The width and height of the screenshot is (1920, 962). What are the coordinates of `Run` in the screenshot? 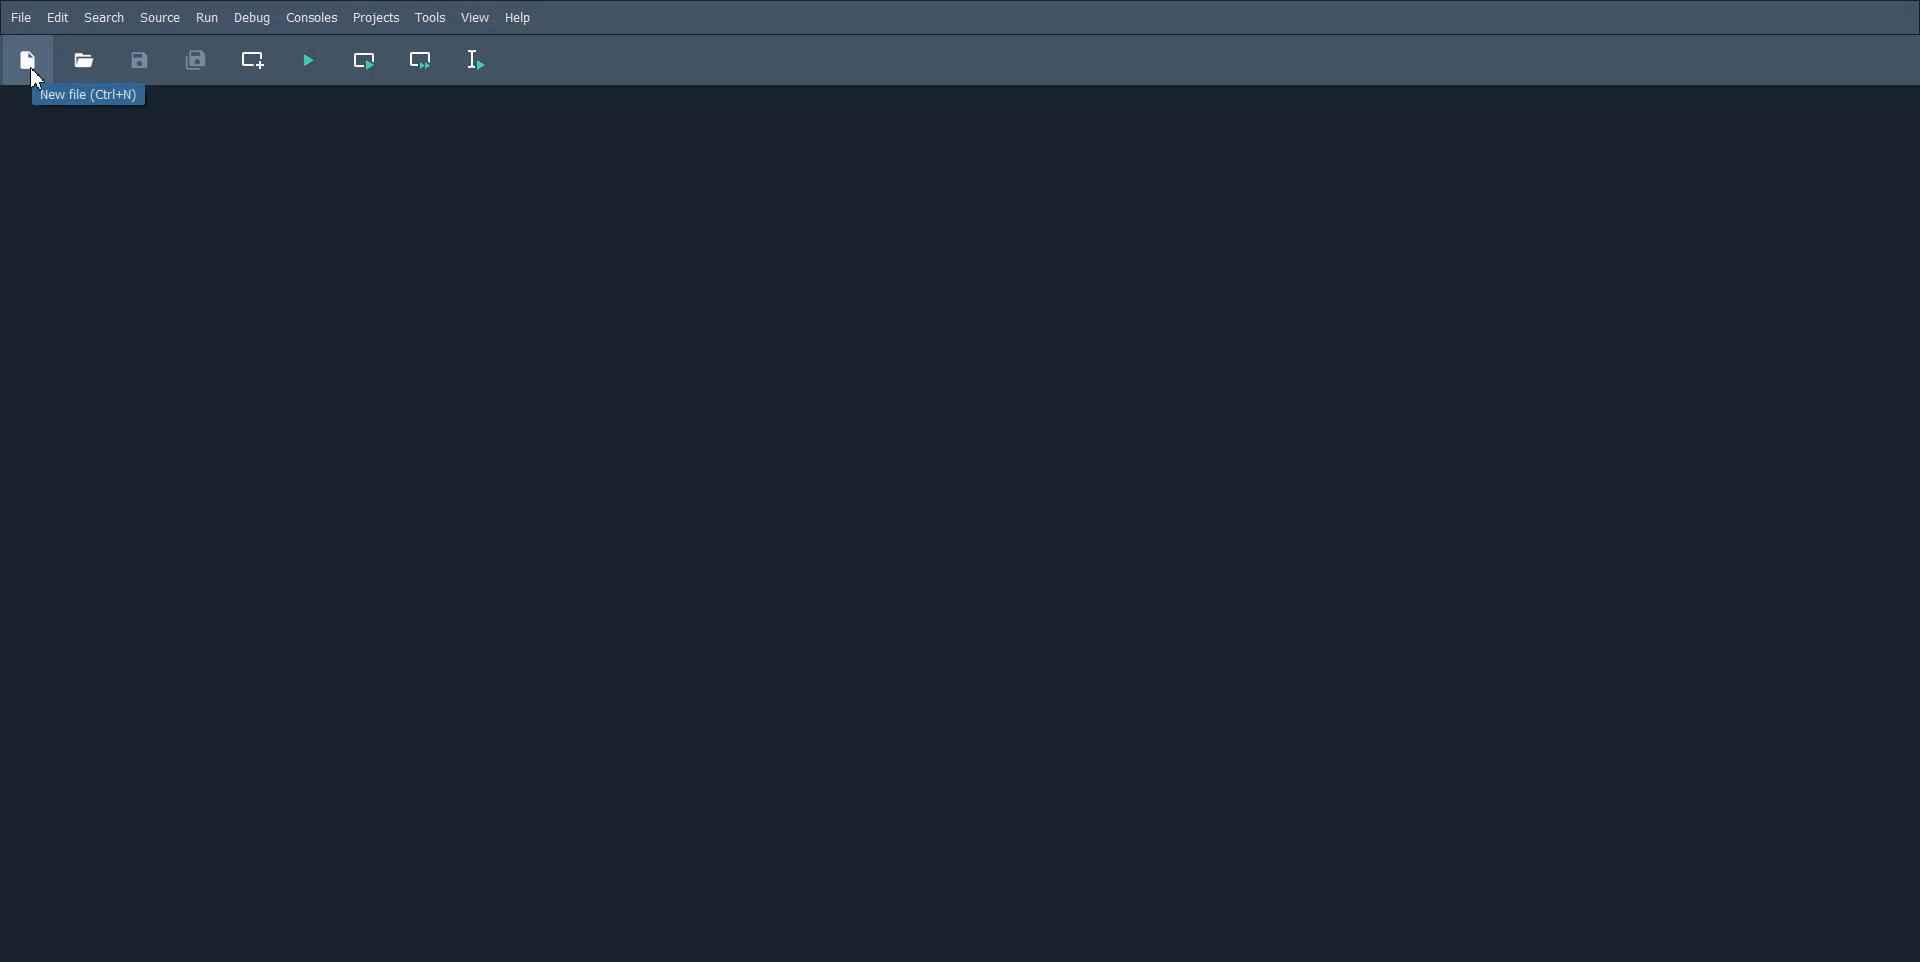 It's located at (207, 17).